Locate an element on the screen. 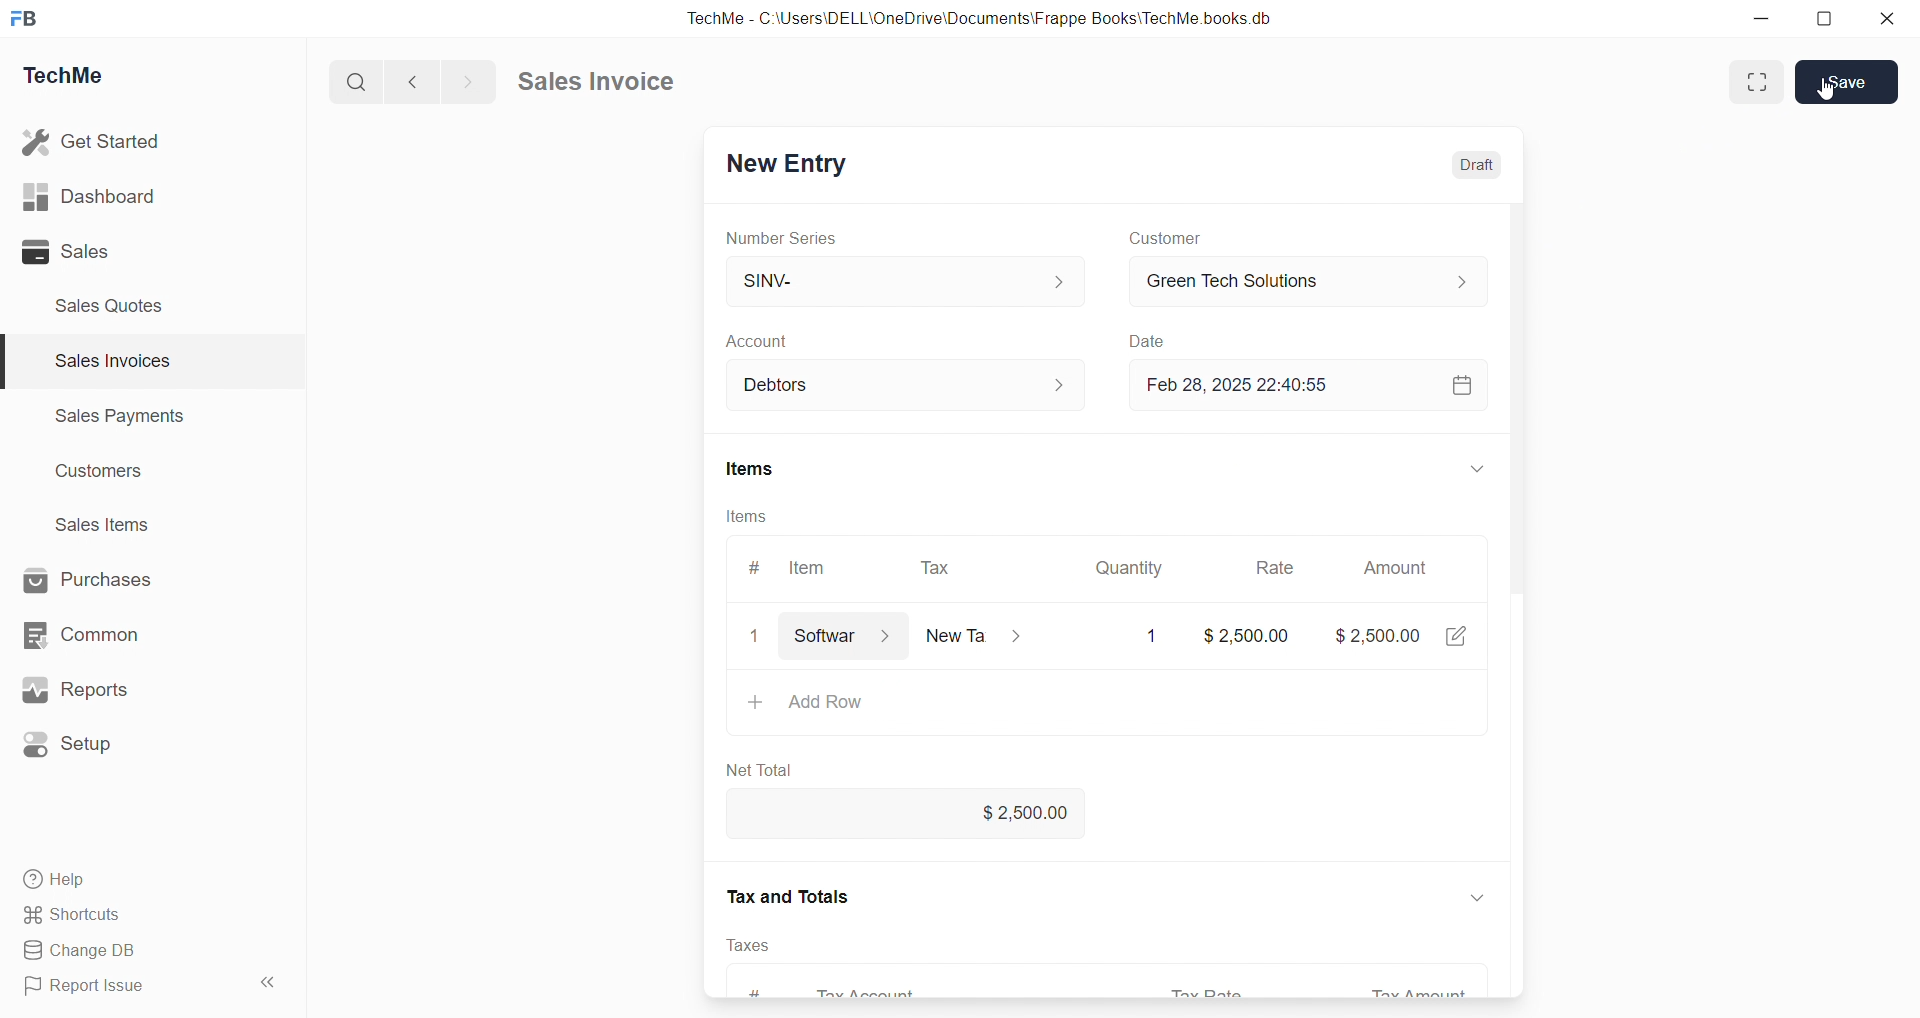 This screenshot has height=1018, width=1920. Shortcuts is located at coordinates (75, 915).